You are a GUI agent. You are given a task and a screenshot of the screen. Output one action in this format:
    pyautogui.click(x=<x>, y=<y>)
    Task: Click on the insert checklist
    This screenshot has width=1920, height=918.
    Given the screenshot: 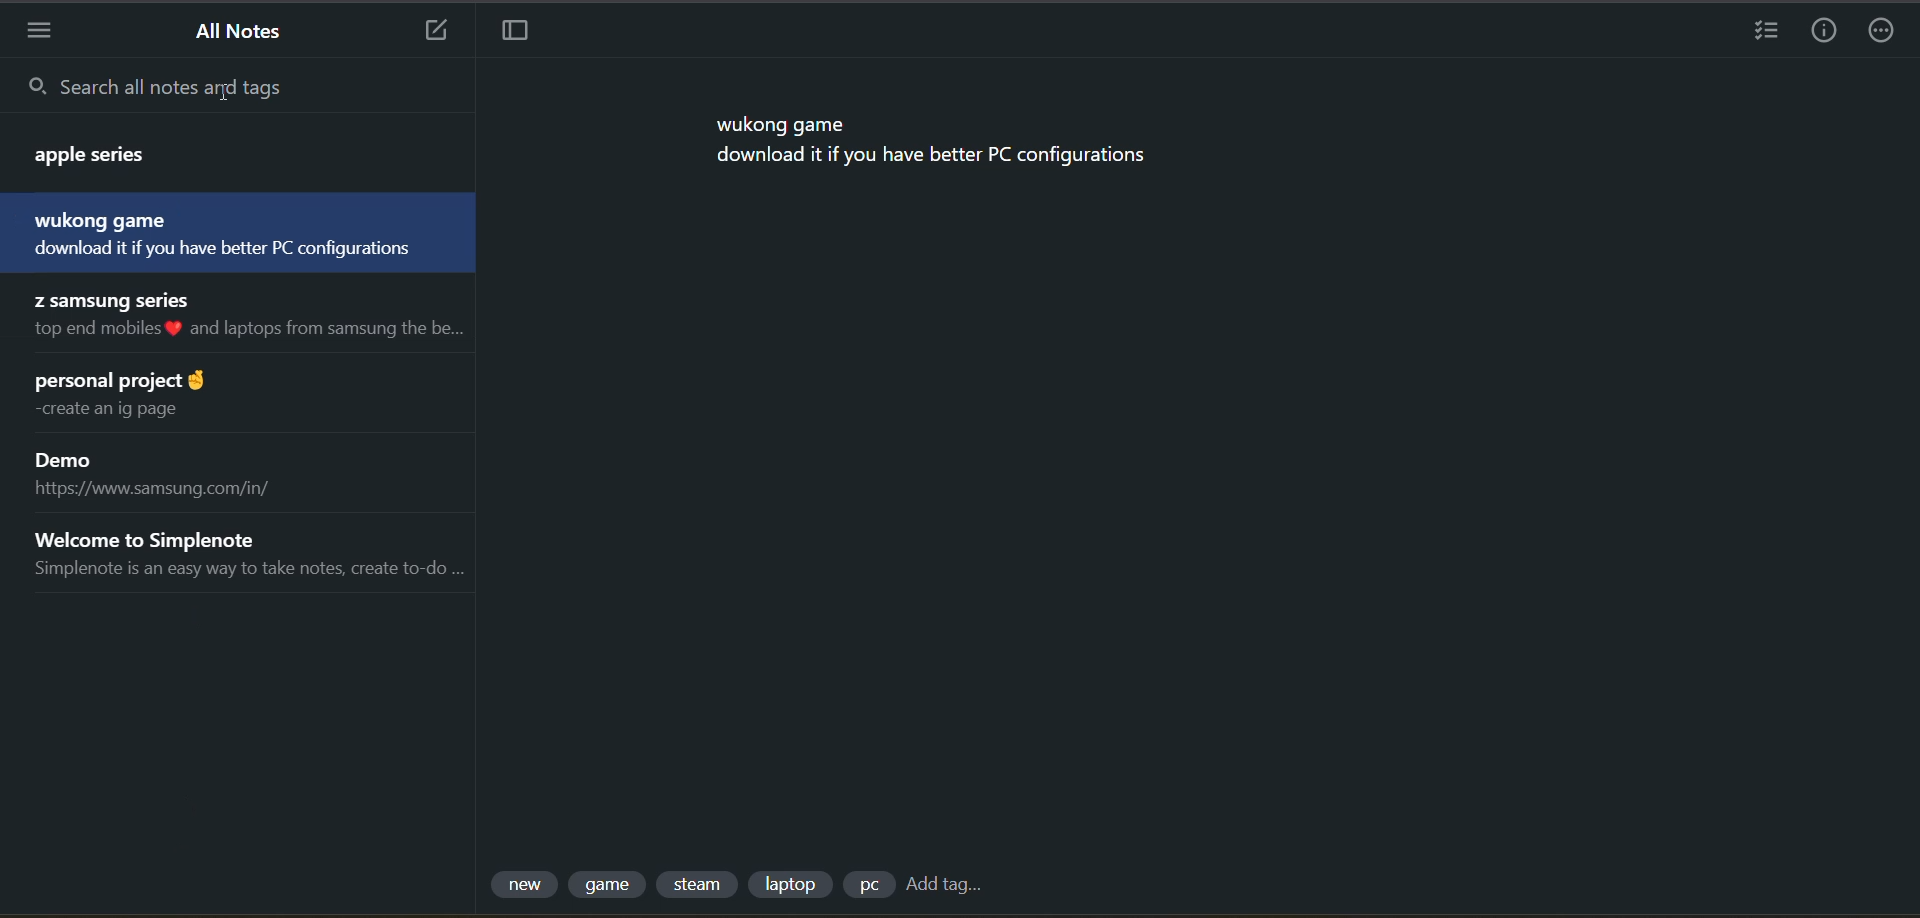 What is the action you would take?
    pyautogui.click(x=1759, y=32)
    